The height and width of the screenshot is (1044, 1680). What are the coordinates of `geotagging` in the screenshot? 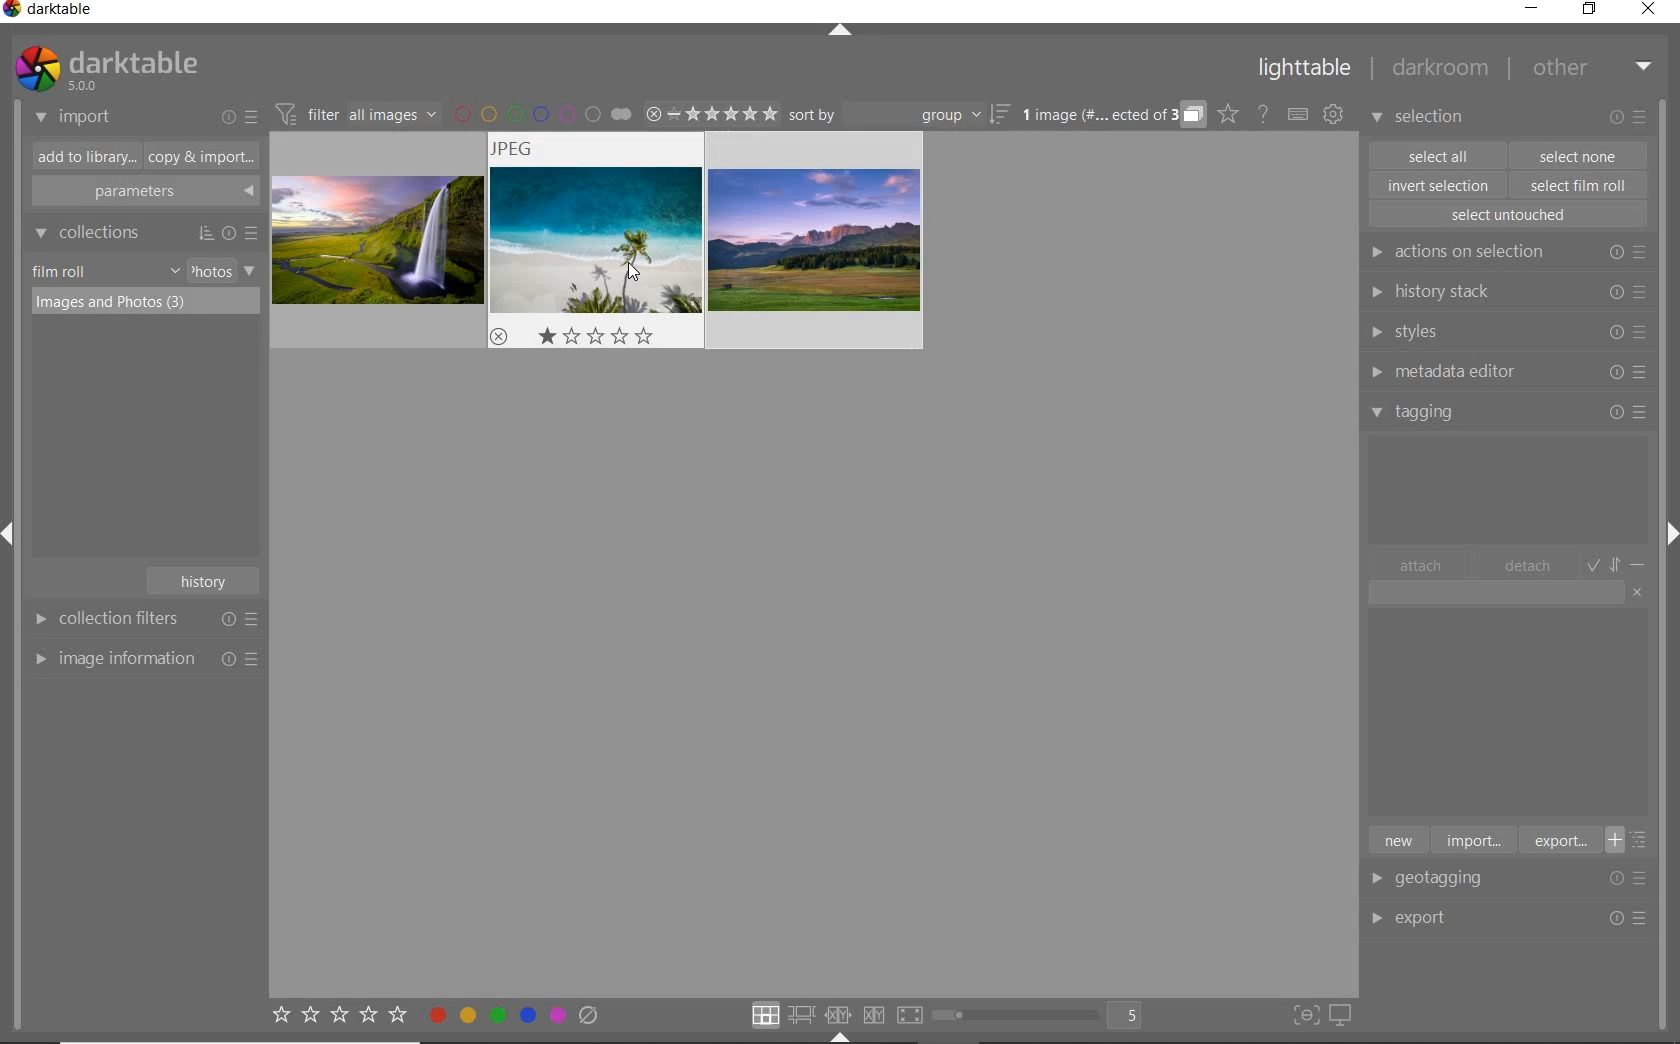 It's located at (1445, 880).